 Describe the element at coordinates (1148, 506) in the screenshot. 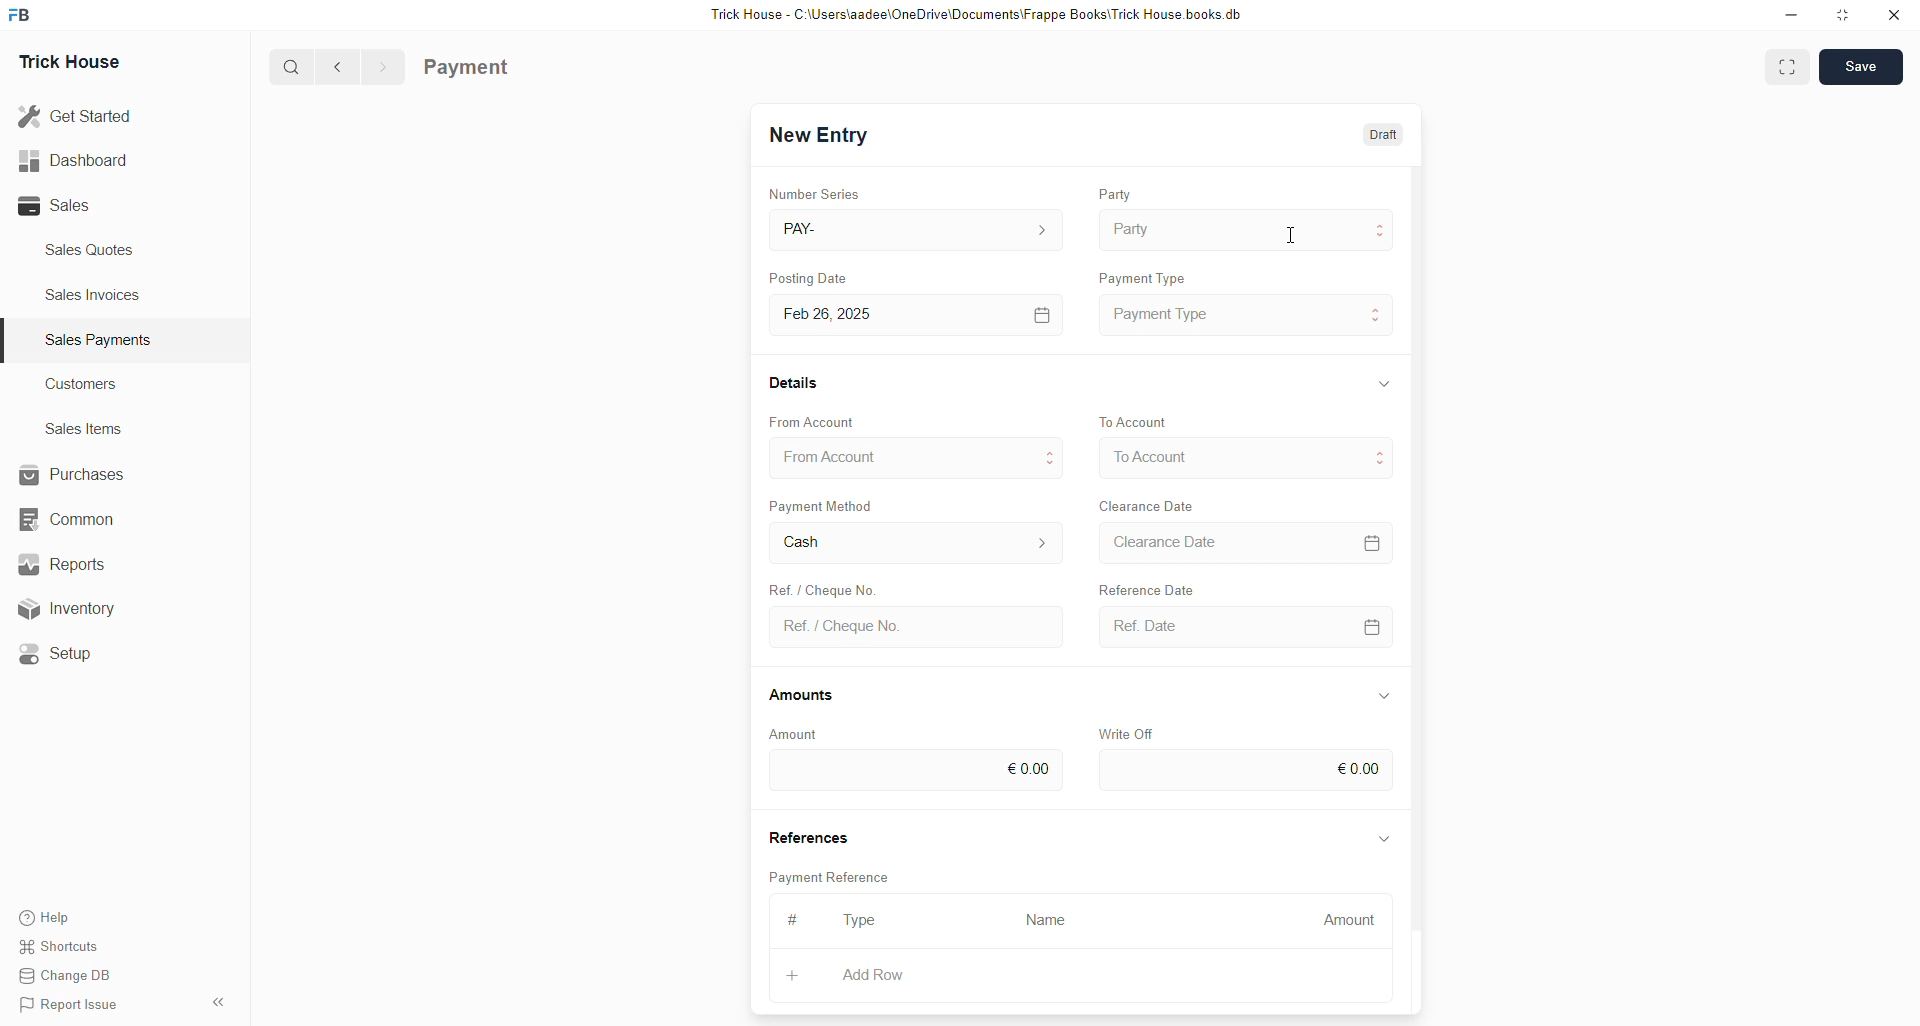

I see `Clearance Date` at that location.